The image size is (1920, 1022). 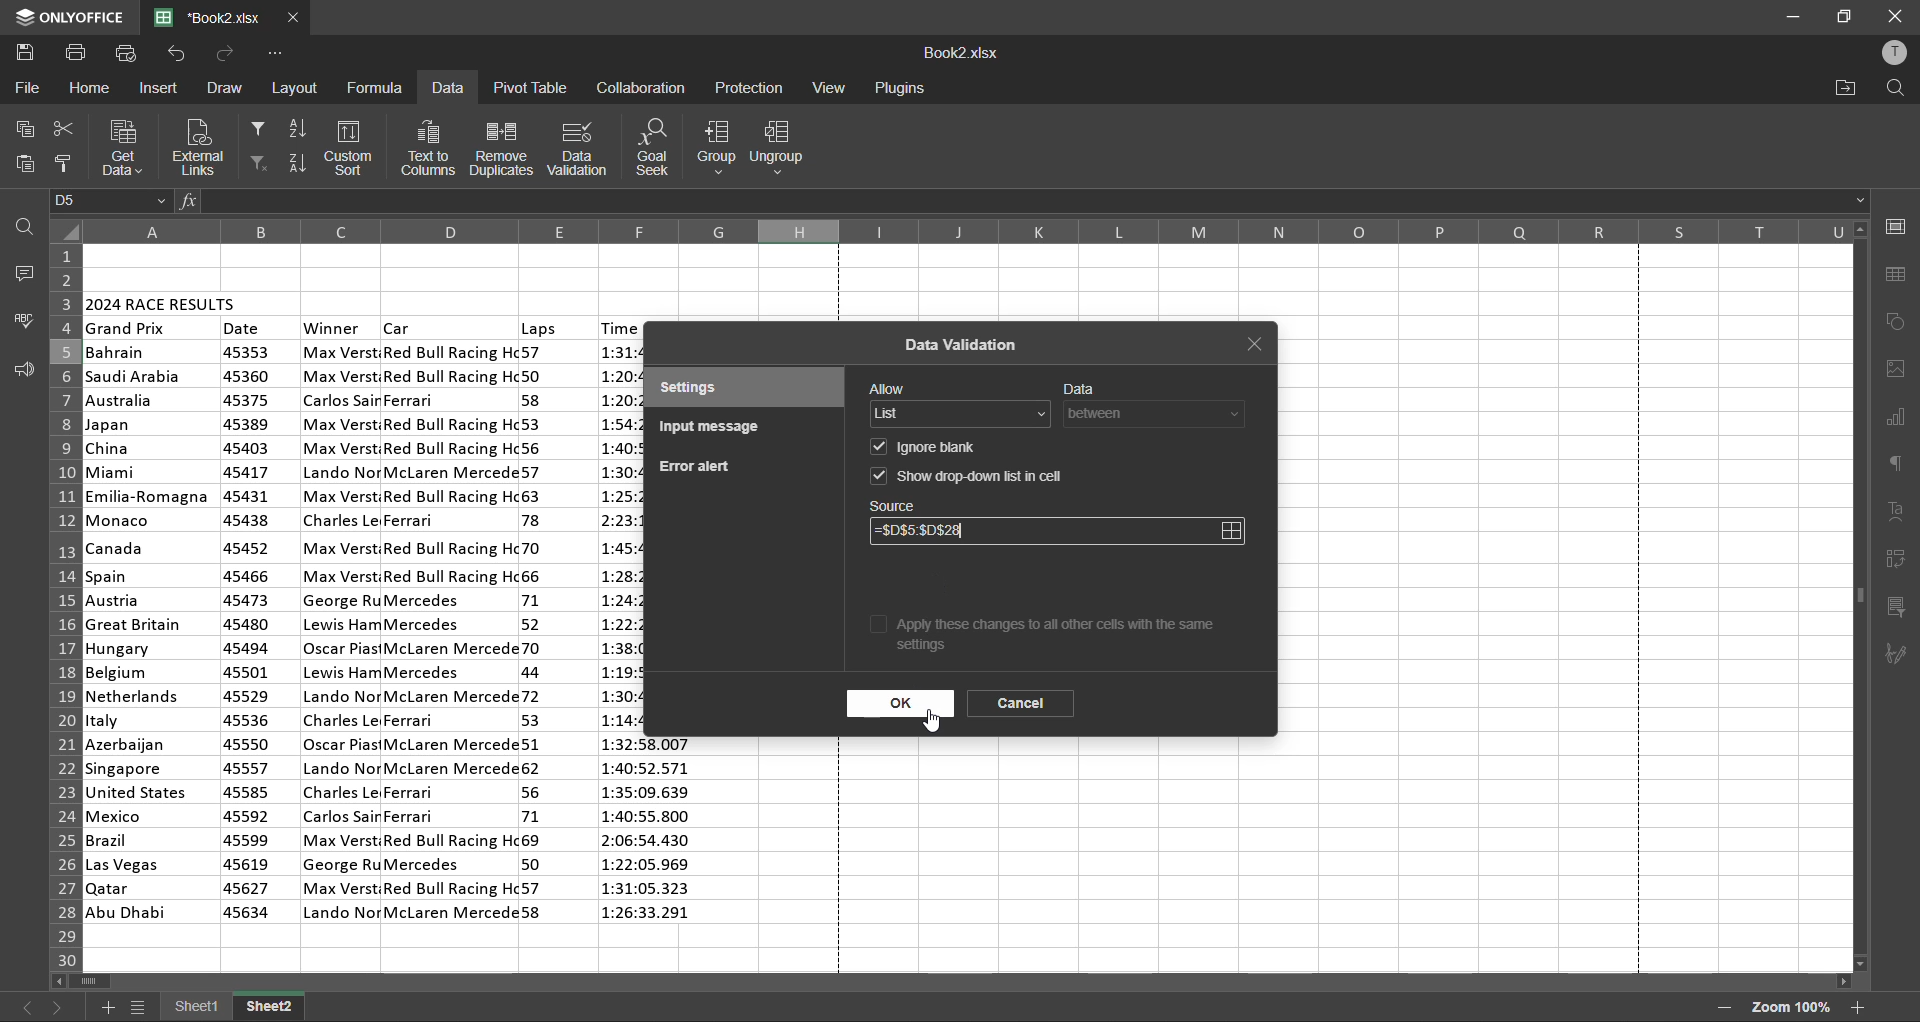 I want to click on time, so click(x=651, y=834).